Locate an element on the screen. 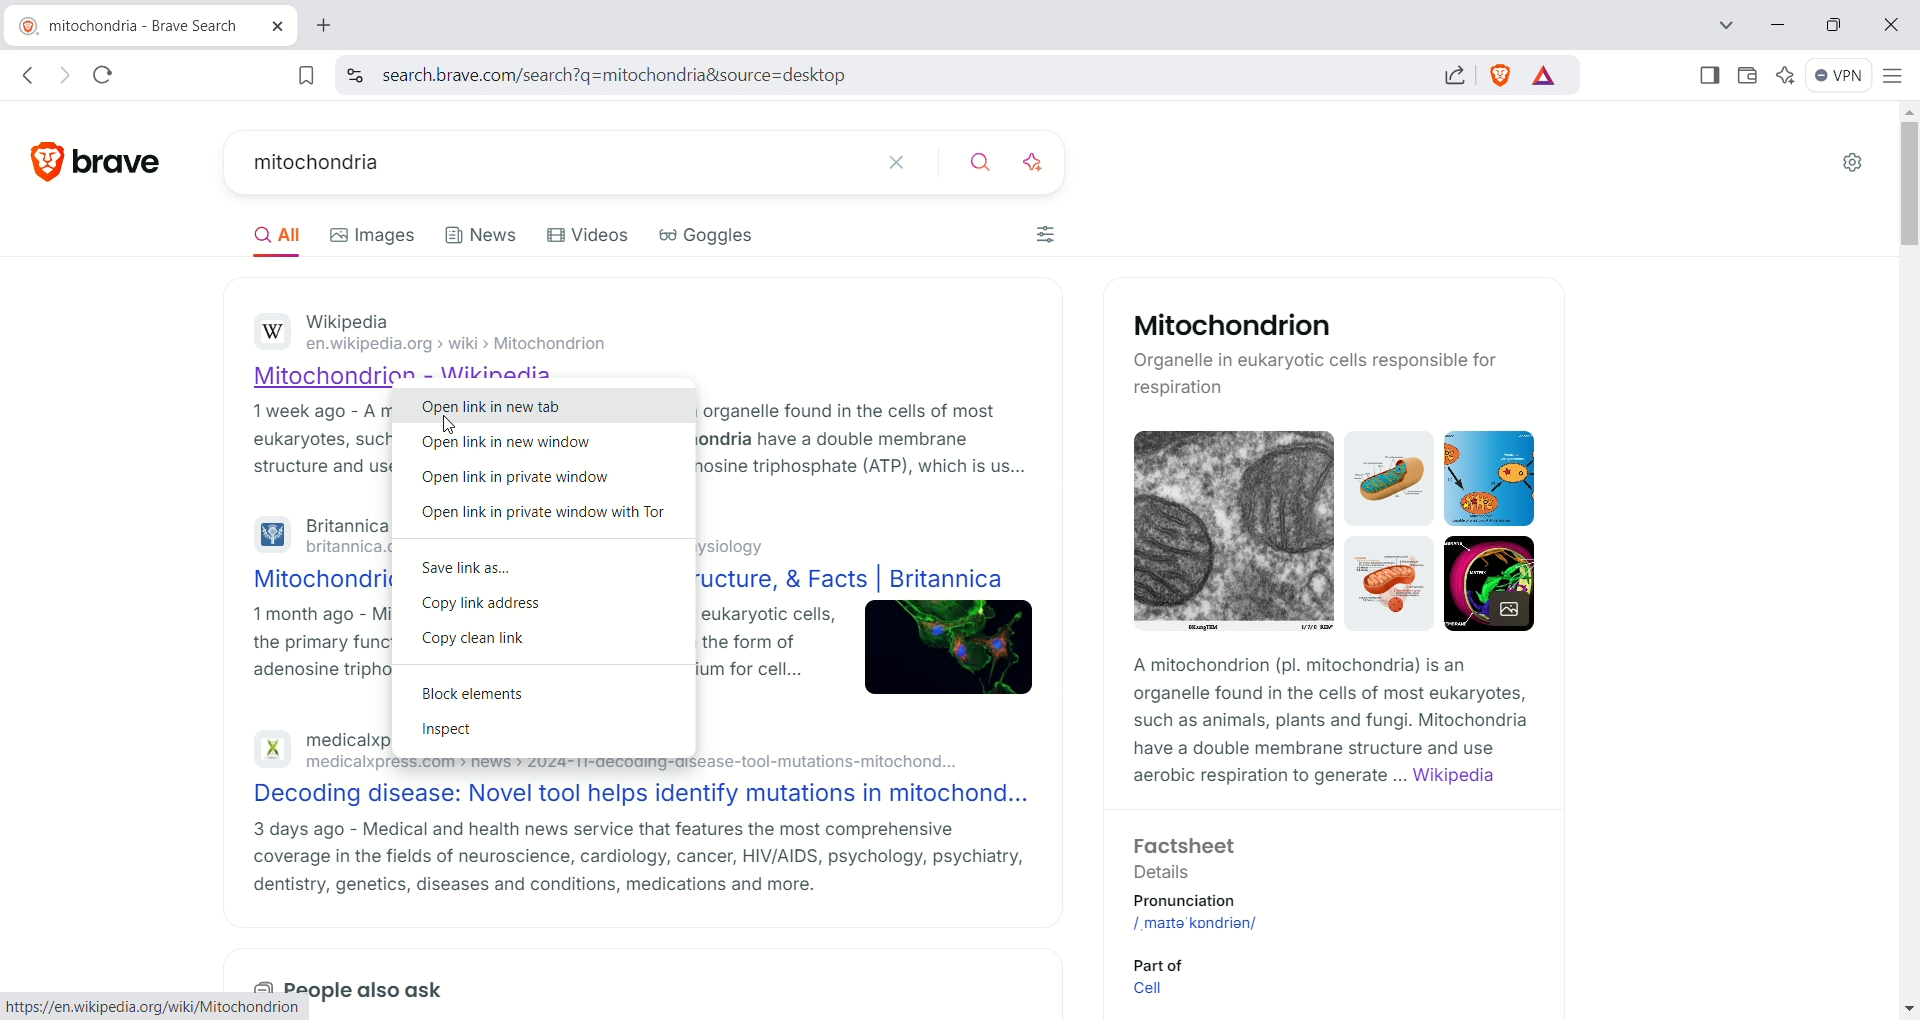 This screenshot has height=1020, width=1920. Wikipidea logo is located at coordinates (270, 328).